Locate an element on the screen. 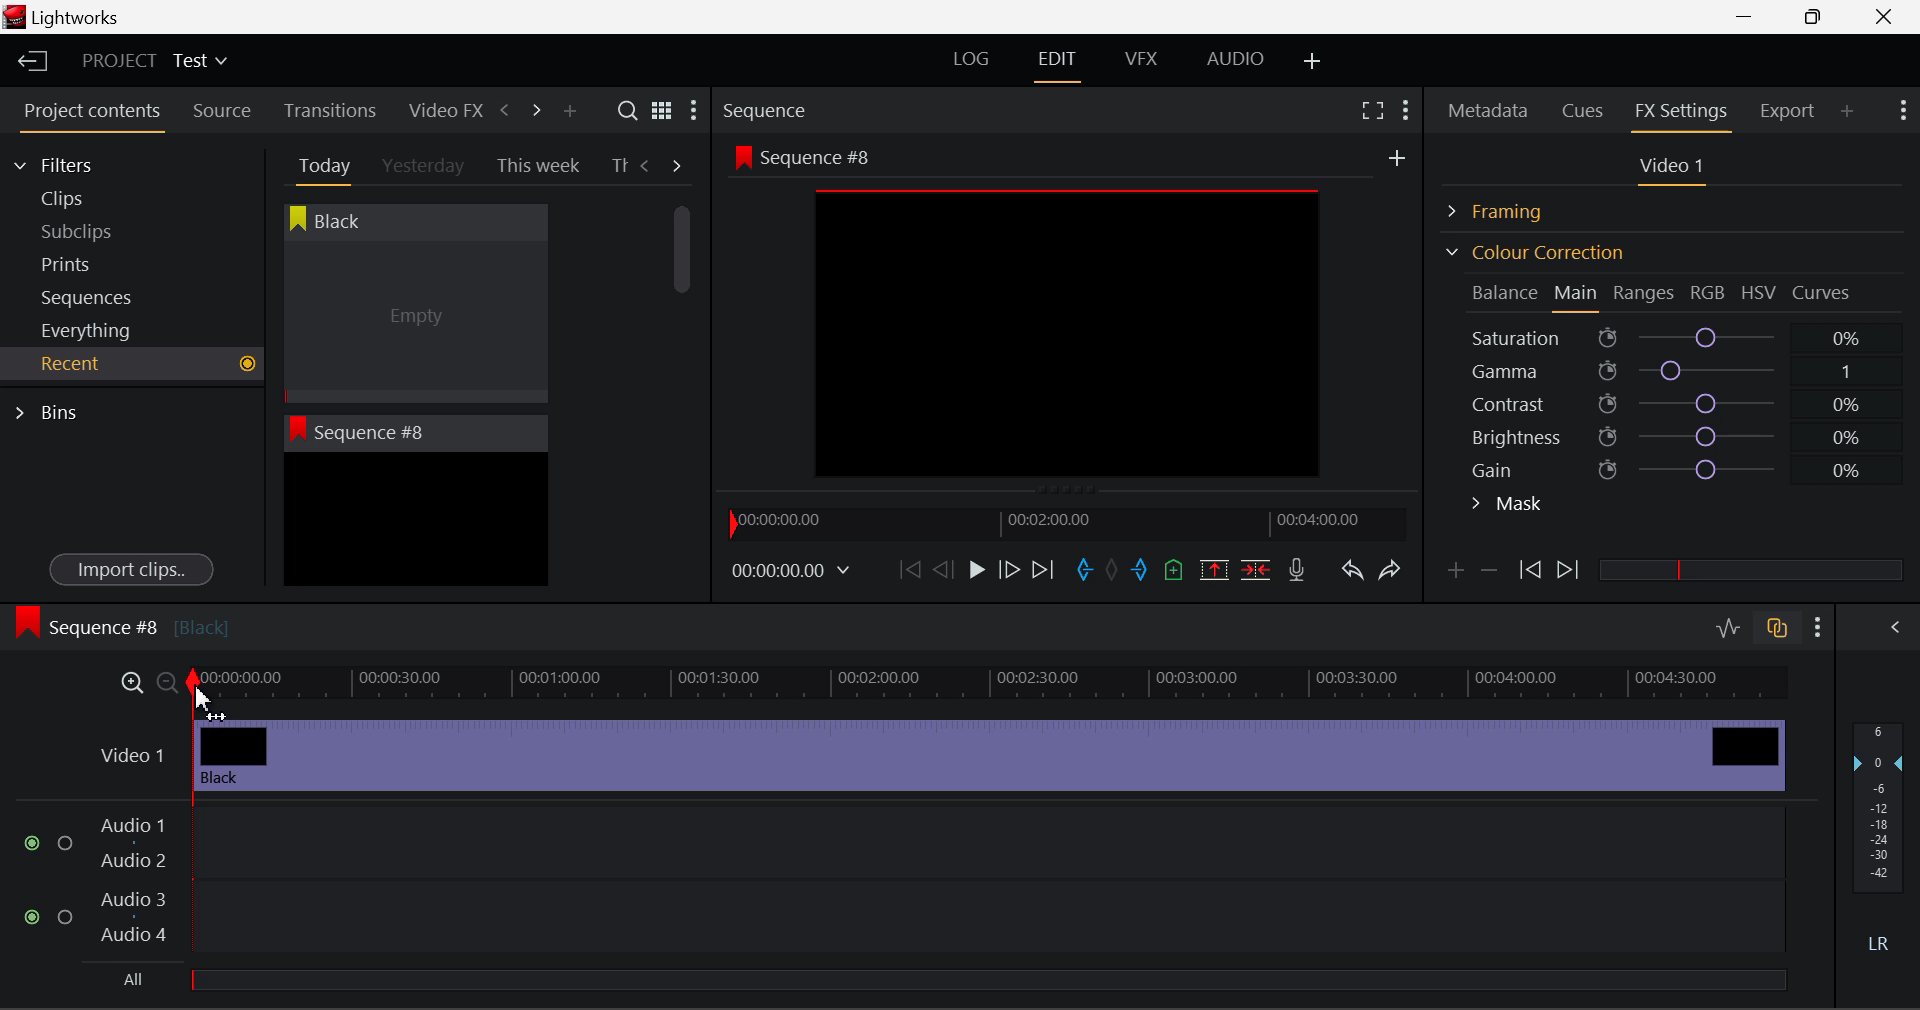 This screenshot has width=1920, height=1010. LOG Layout is located at coordinates (970, 58).